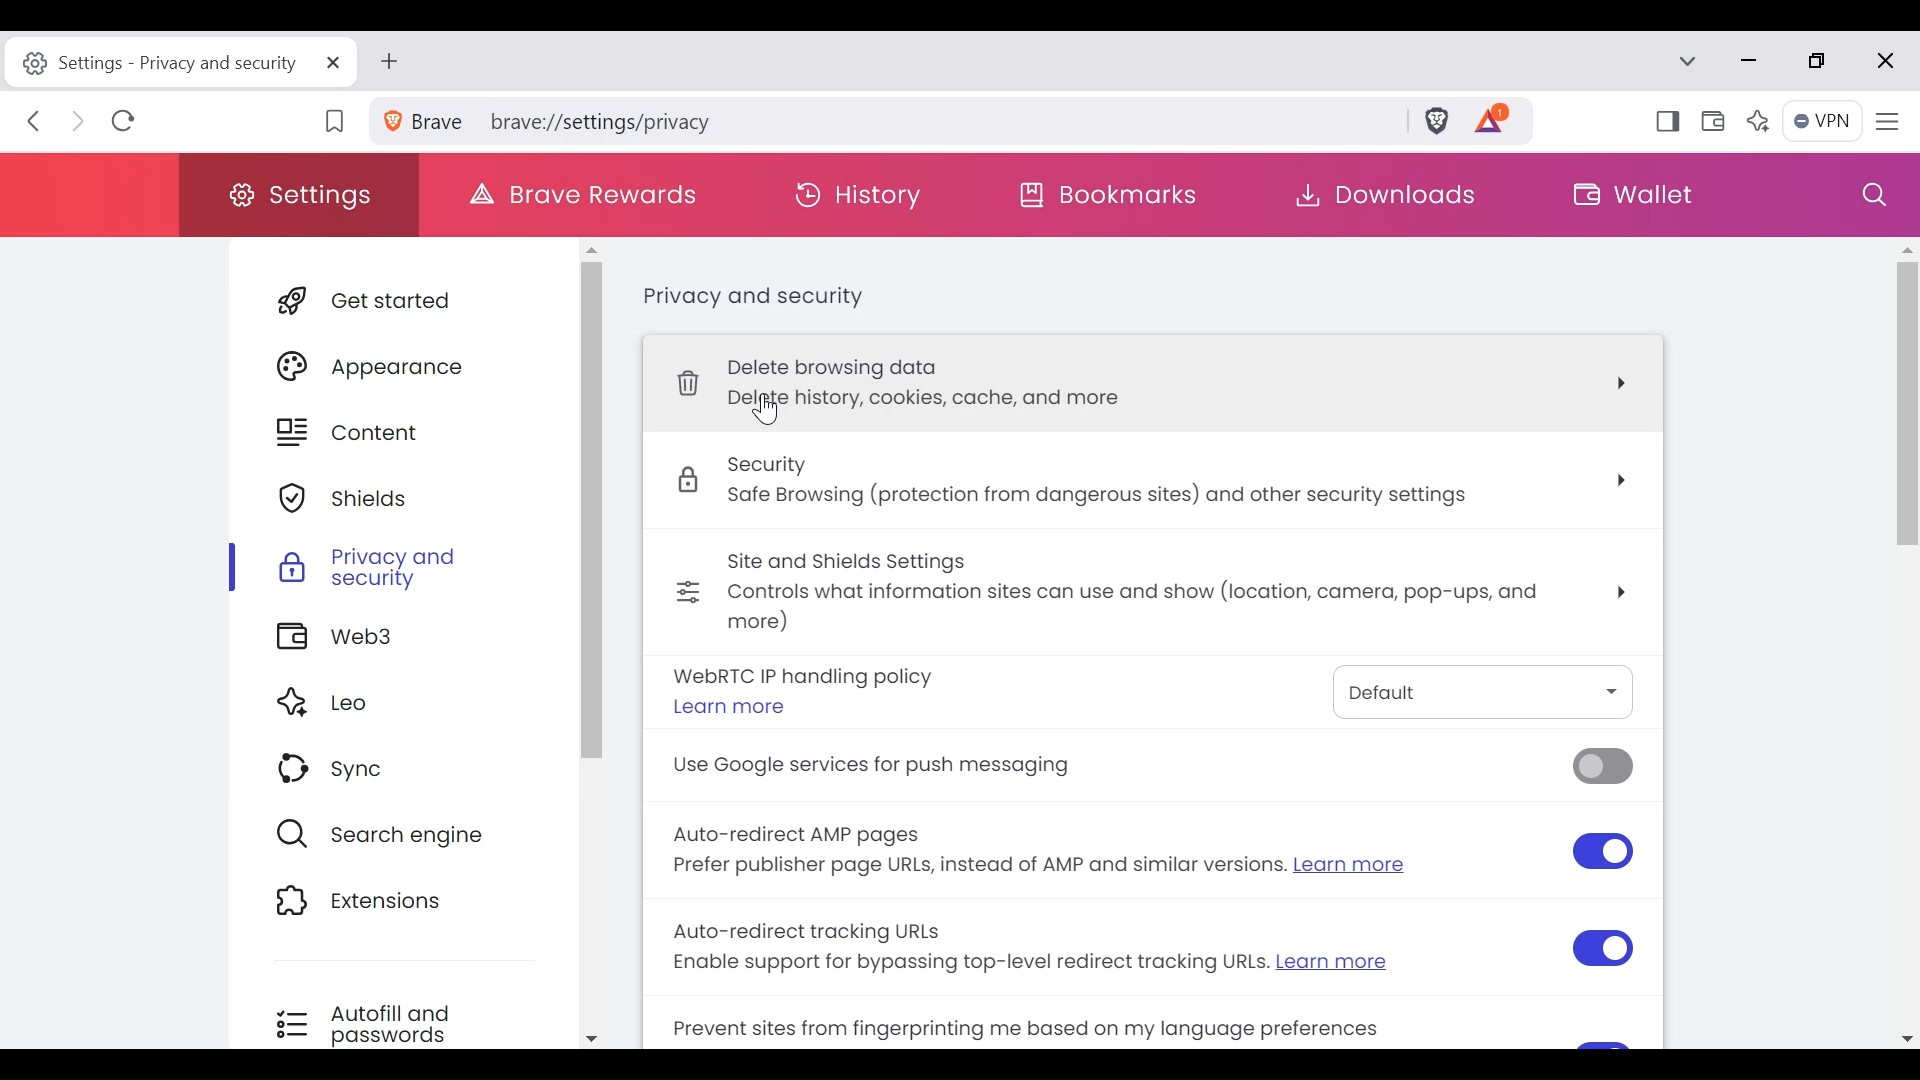 This screenshot has width=1920, height=1080. Describe the element at coordinates (400, 500) in the screenshot. I see `Shield` at that location.